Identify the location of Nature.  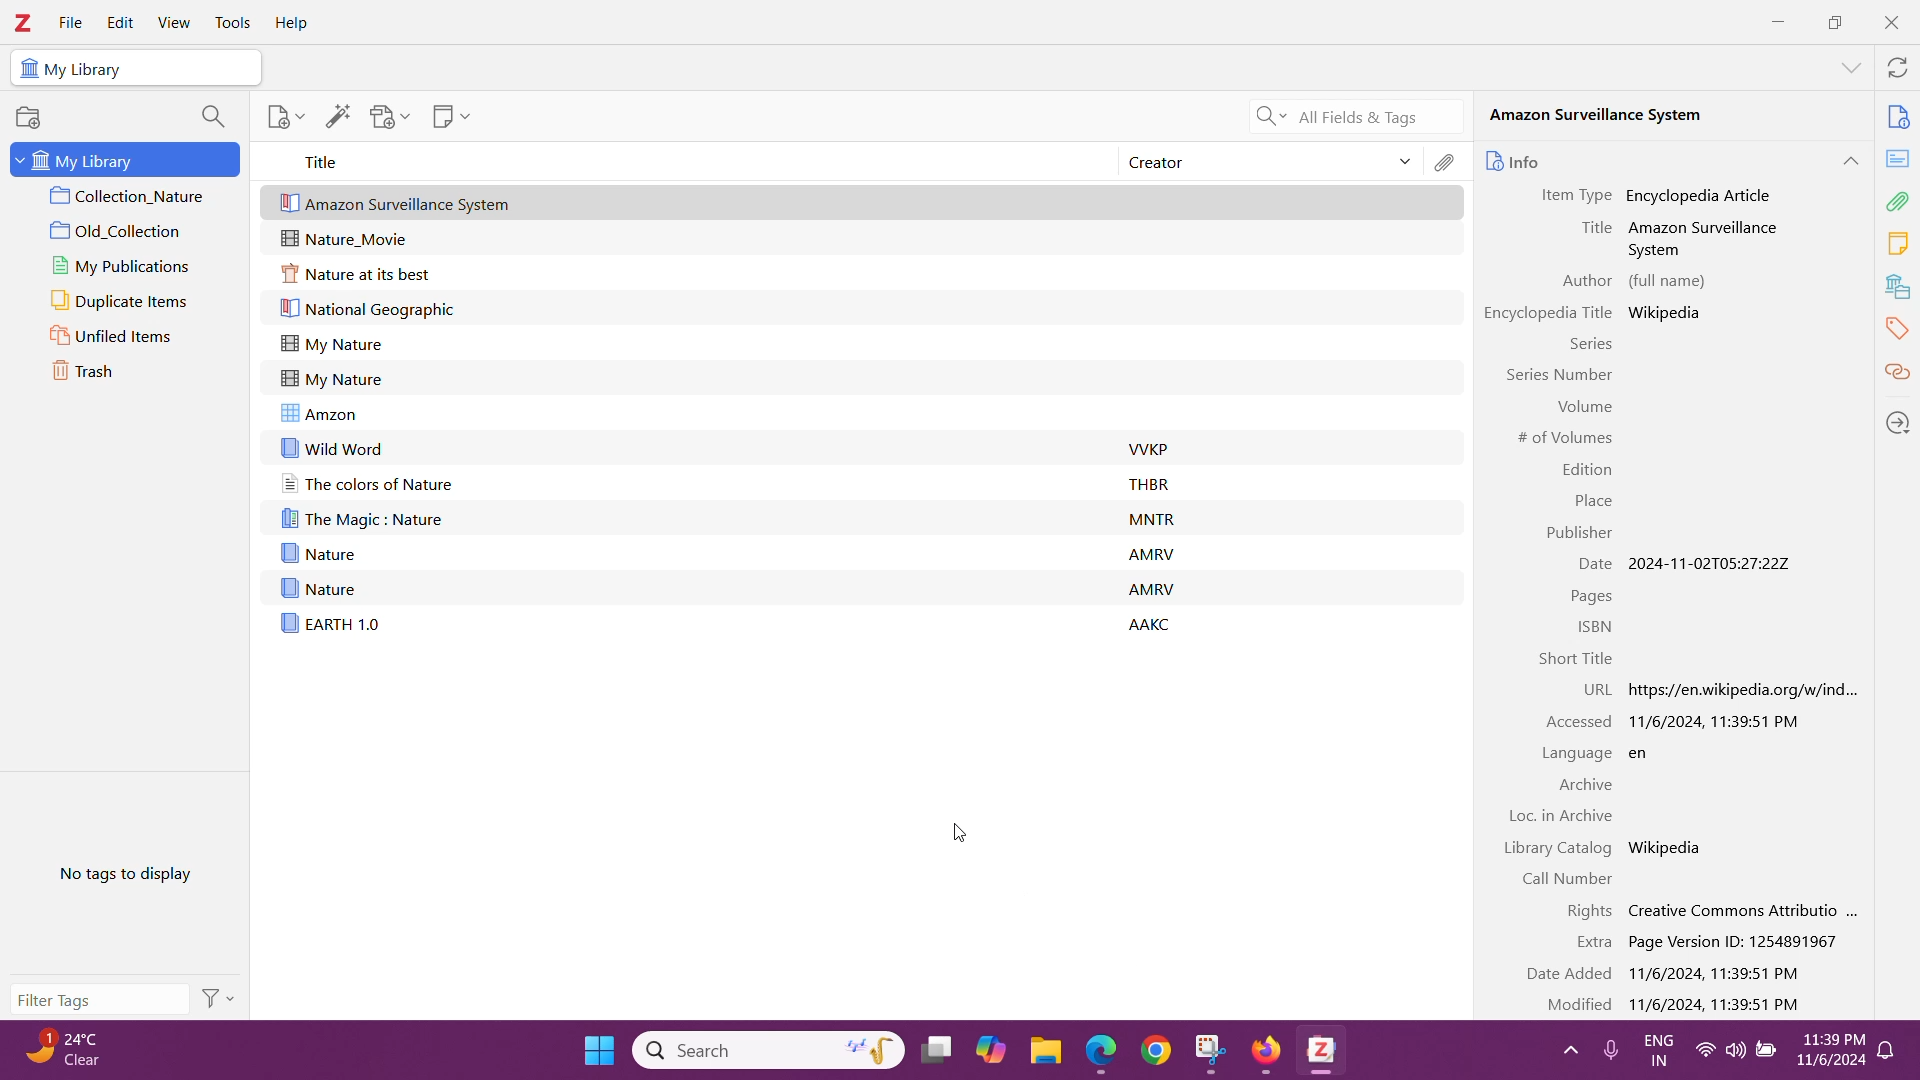
(316, 589).